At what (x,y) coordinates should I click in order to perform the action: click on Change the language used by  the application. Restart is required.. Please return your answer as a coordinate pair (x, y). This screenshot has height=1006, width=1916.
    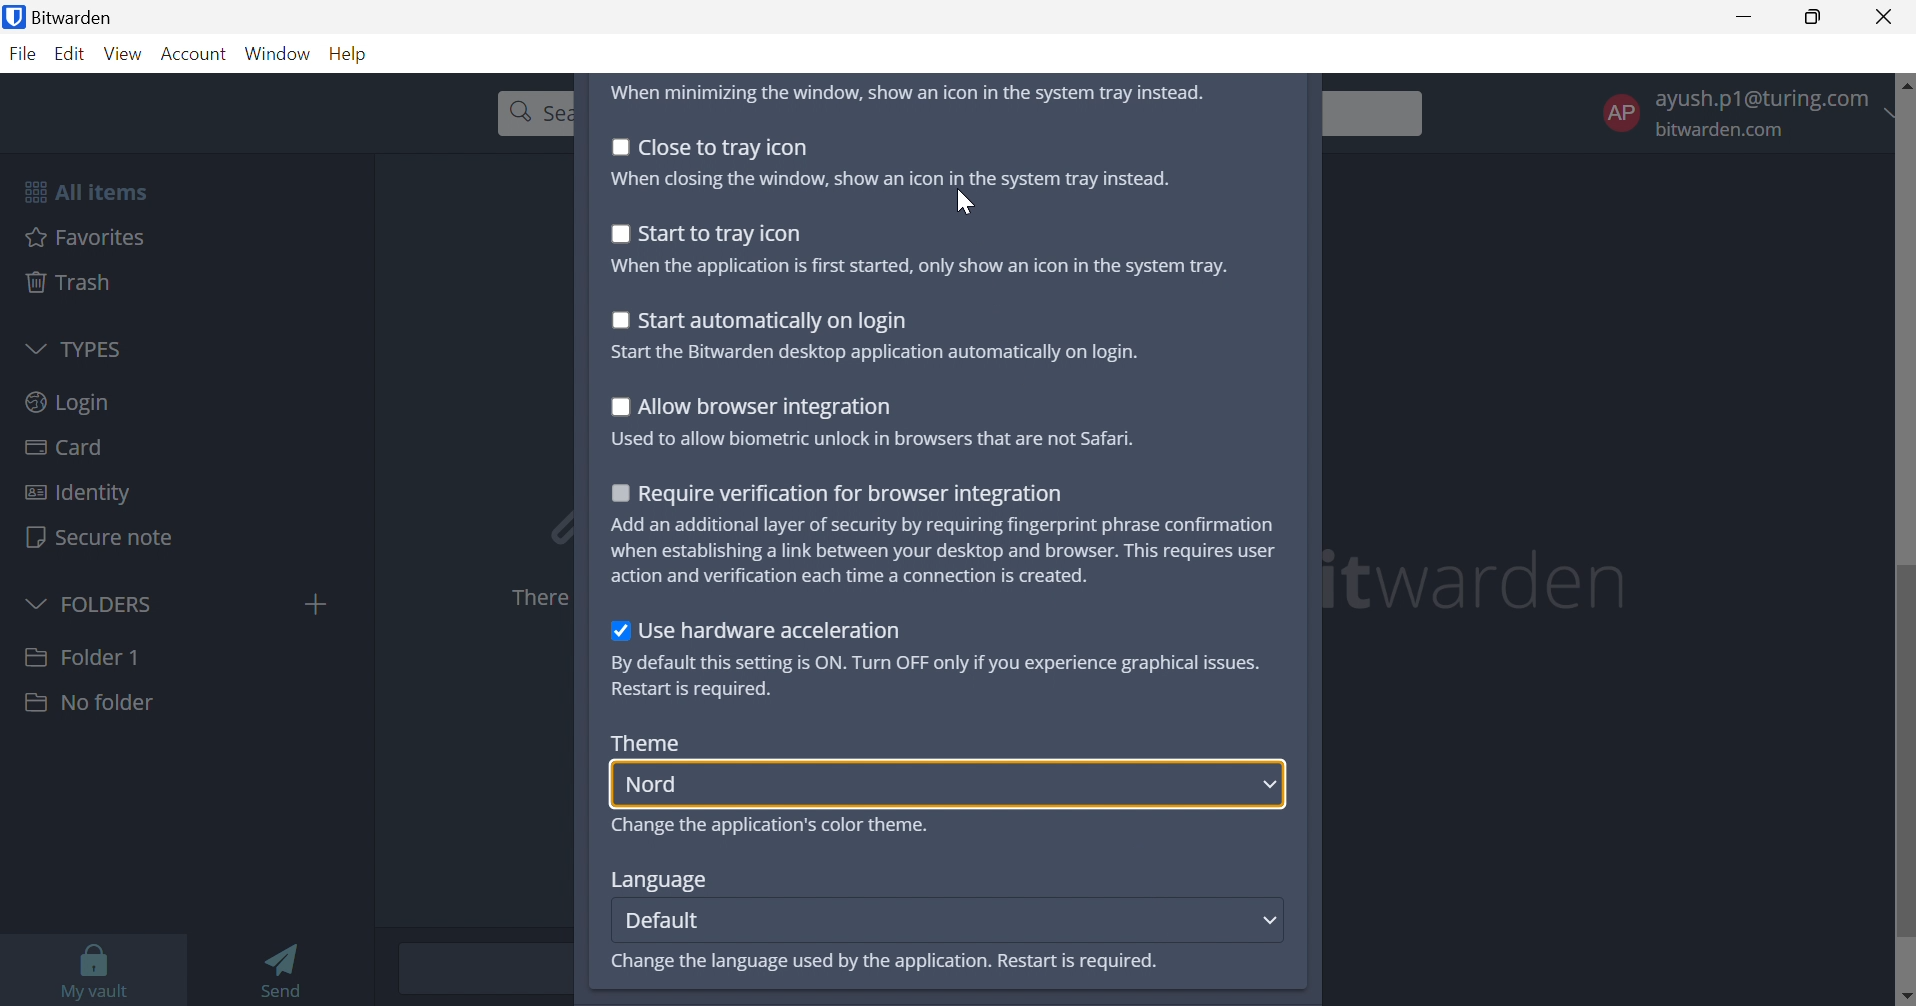
    Looking at the image, I should click on (882, 963).